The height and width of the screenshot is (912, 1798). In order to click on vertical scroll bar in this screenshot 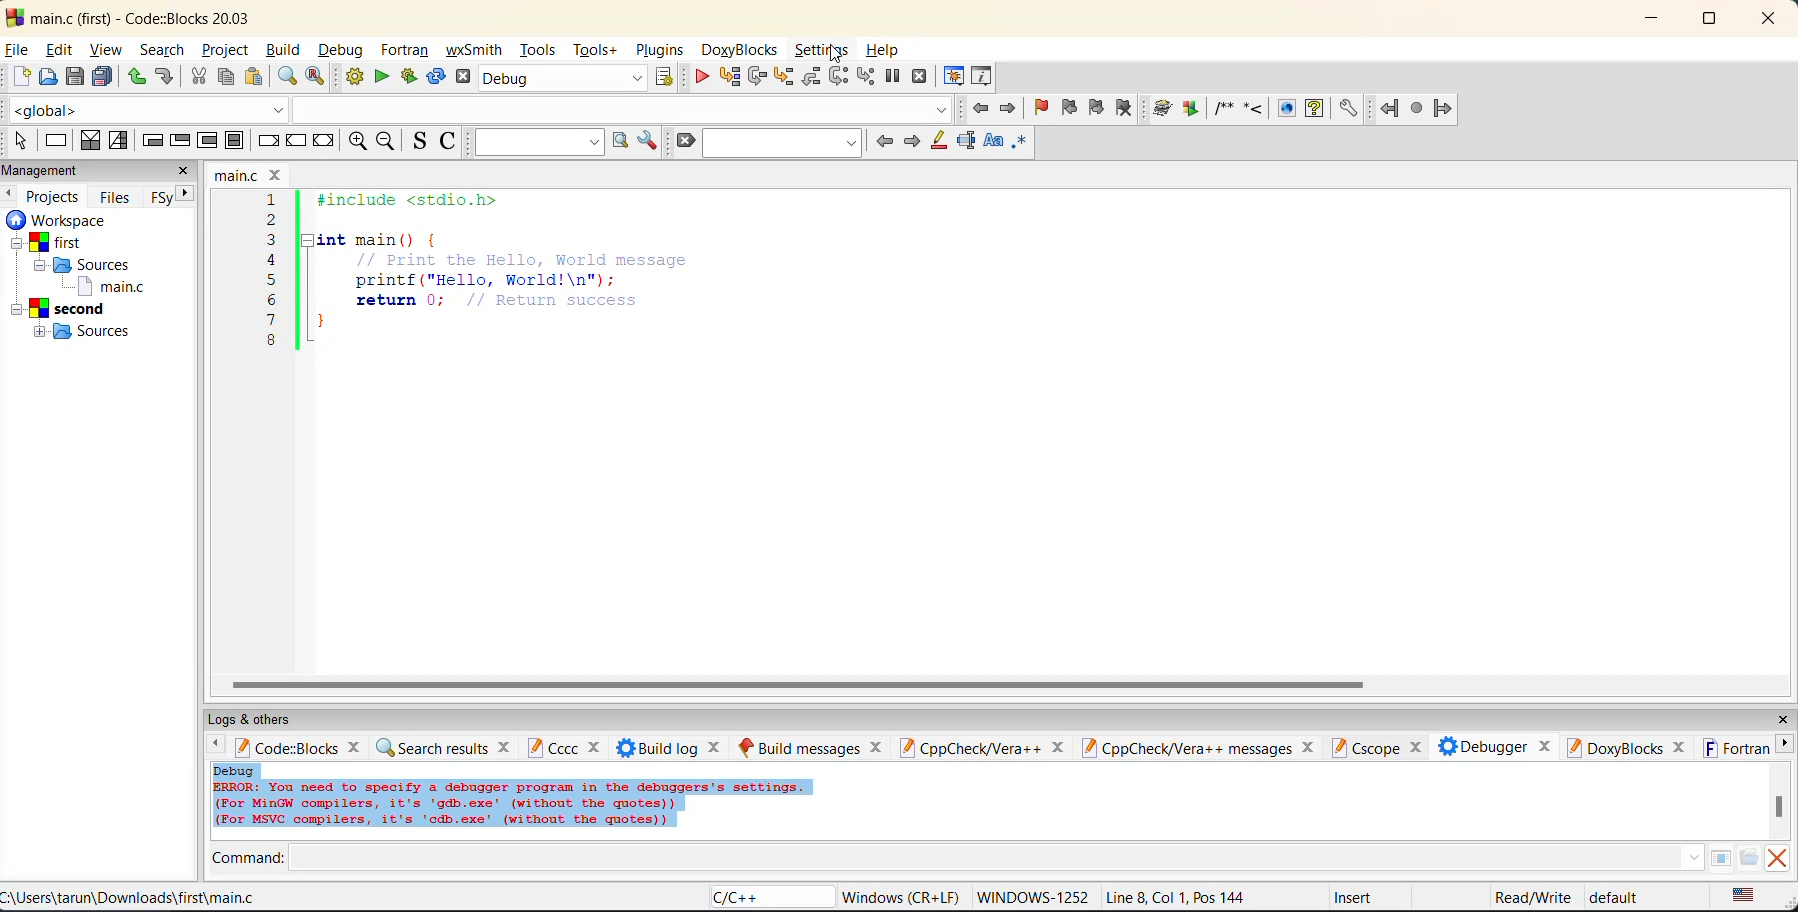, I will do `click(1782, 810)`.